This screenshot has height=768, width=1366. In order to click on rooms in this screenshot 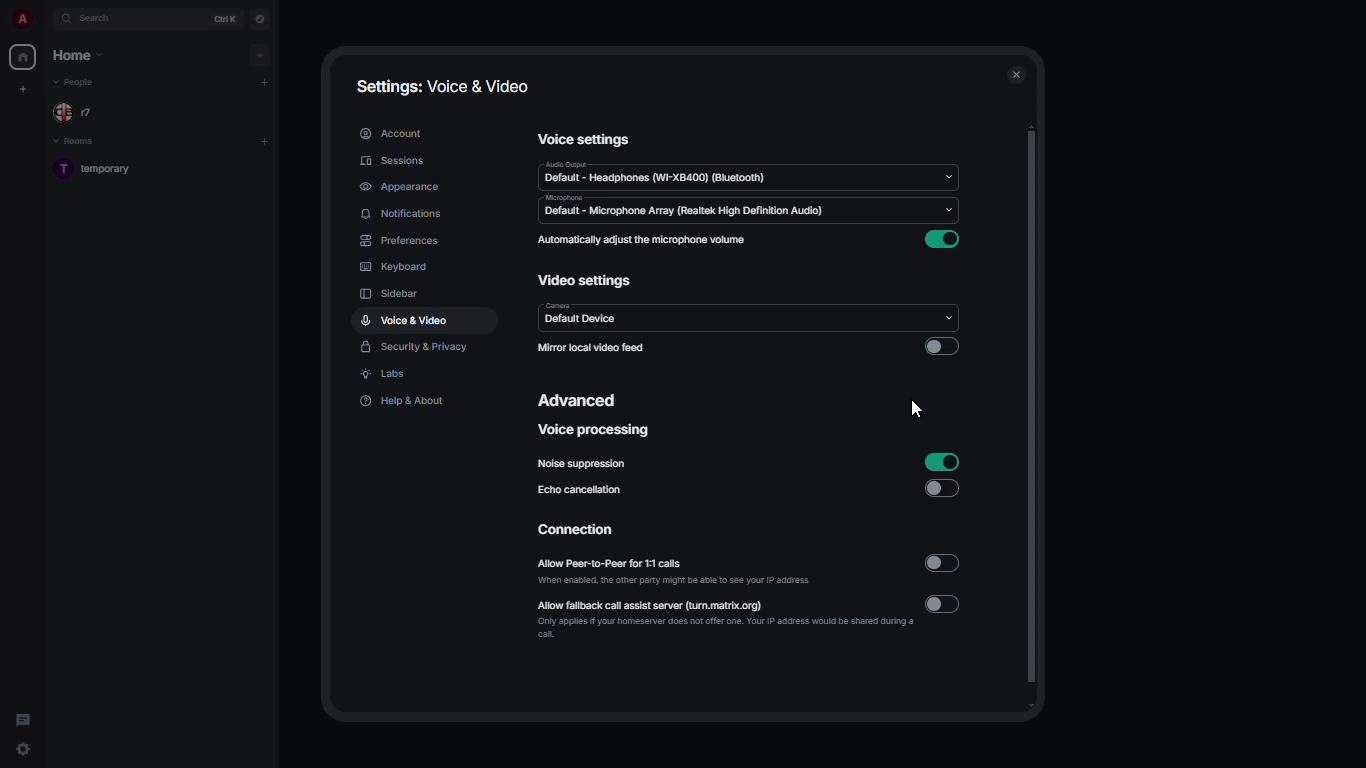, I will do `click(79, 142)`.